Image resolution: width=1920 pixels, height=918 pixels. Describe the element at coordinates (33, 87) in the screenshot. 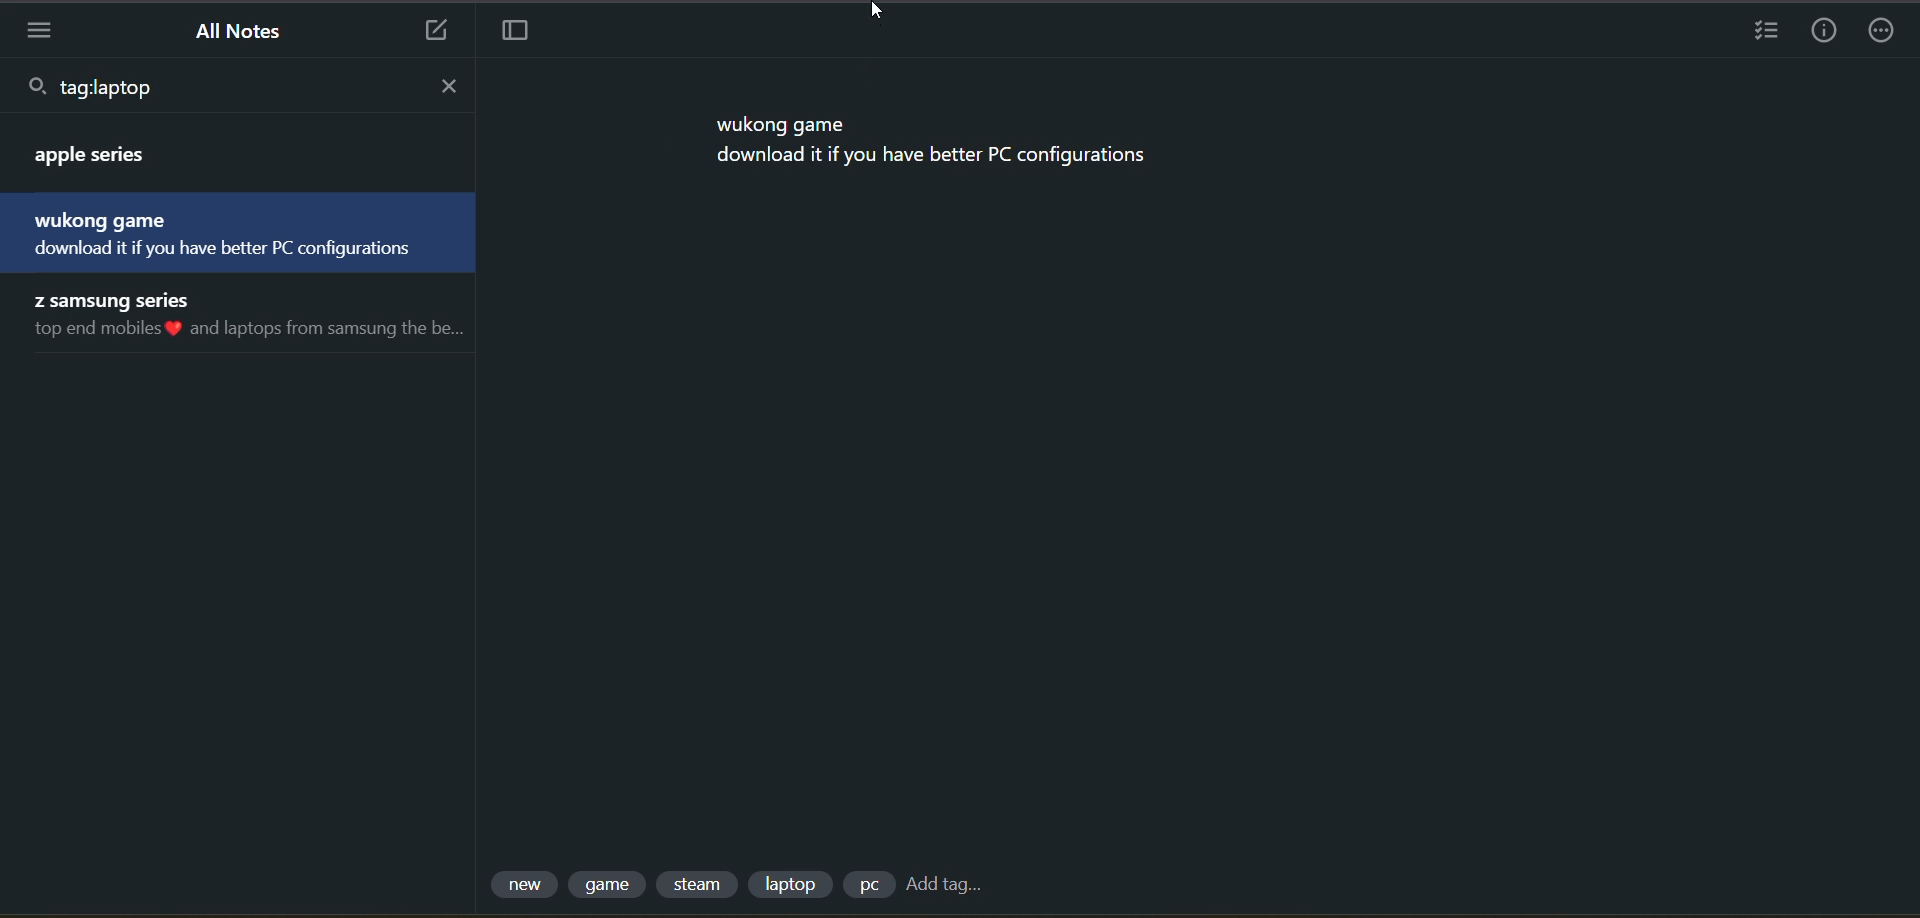

I see `search` at that location.